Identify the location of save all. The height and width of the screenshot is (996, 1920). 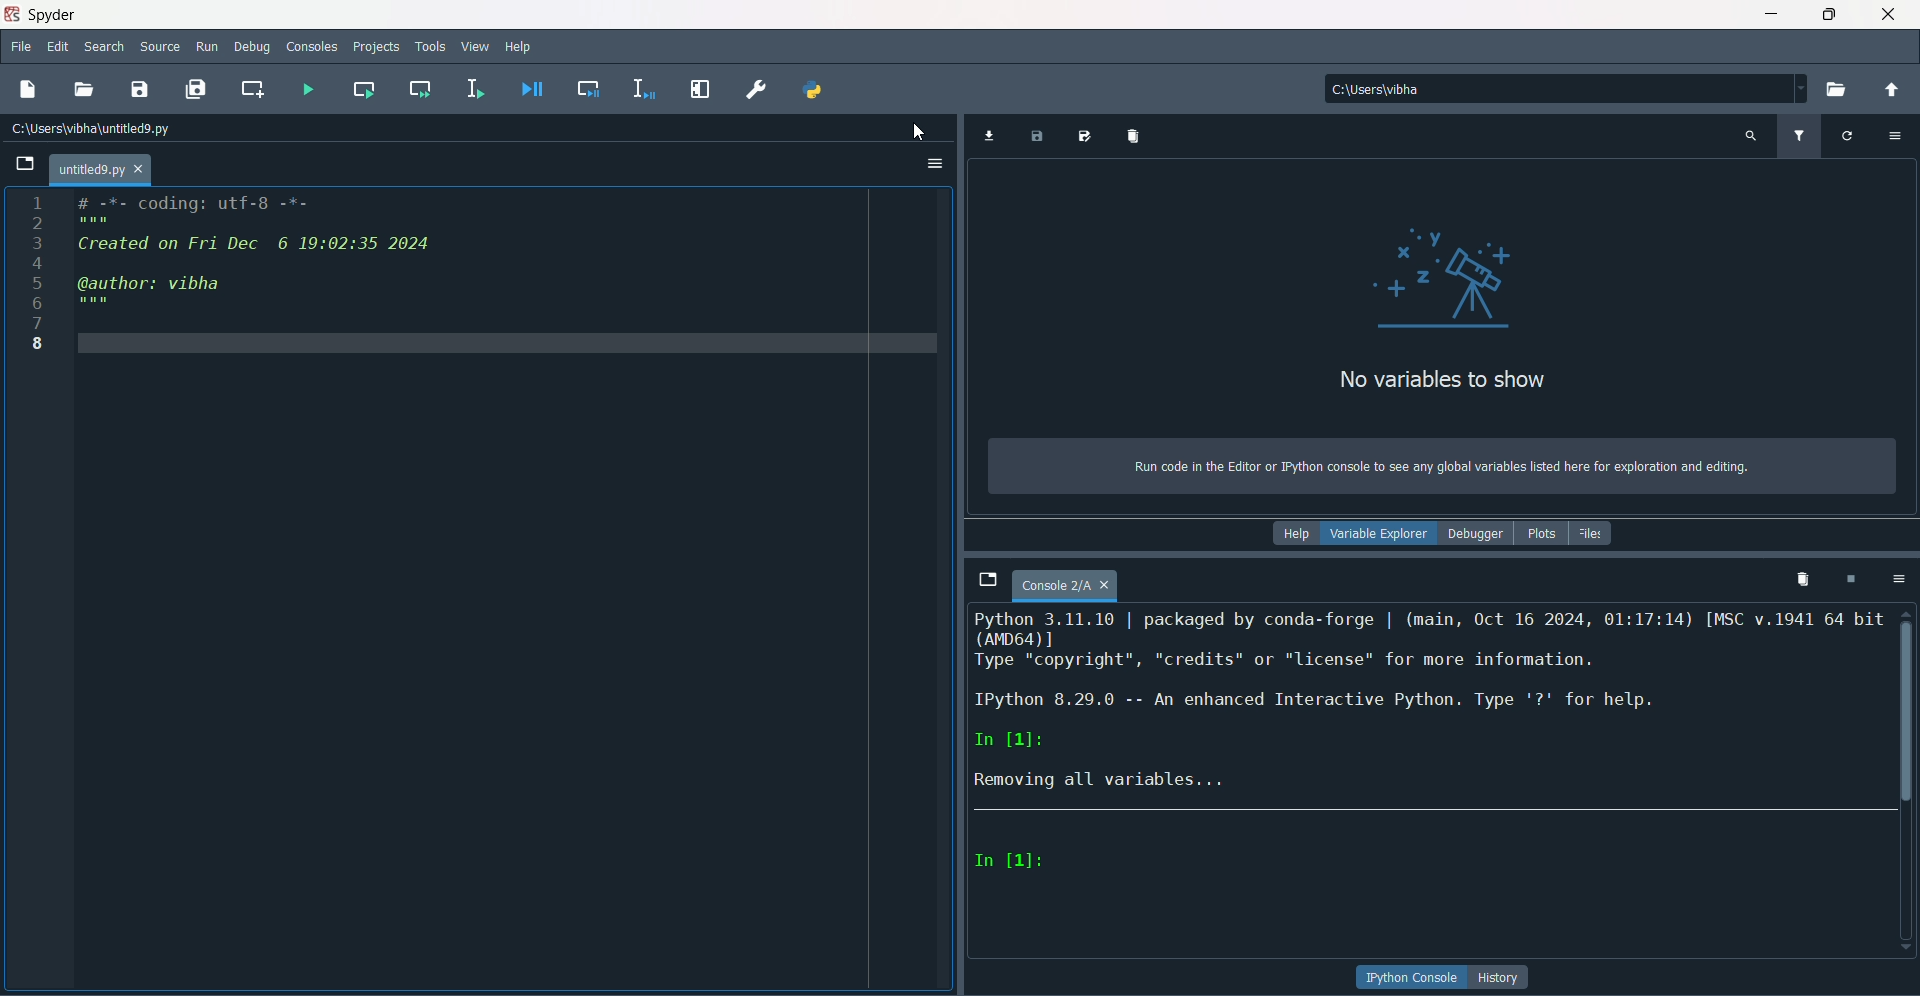
(195, 89).